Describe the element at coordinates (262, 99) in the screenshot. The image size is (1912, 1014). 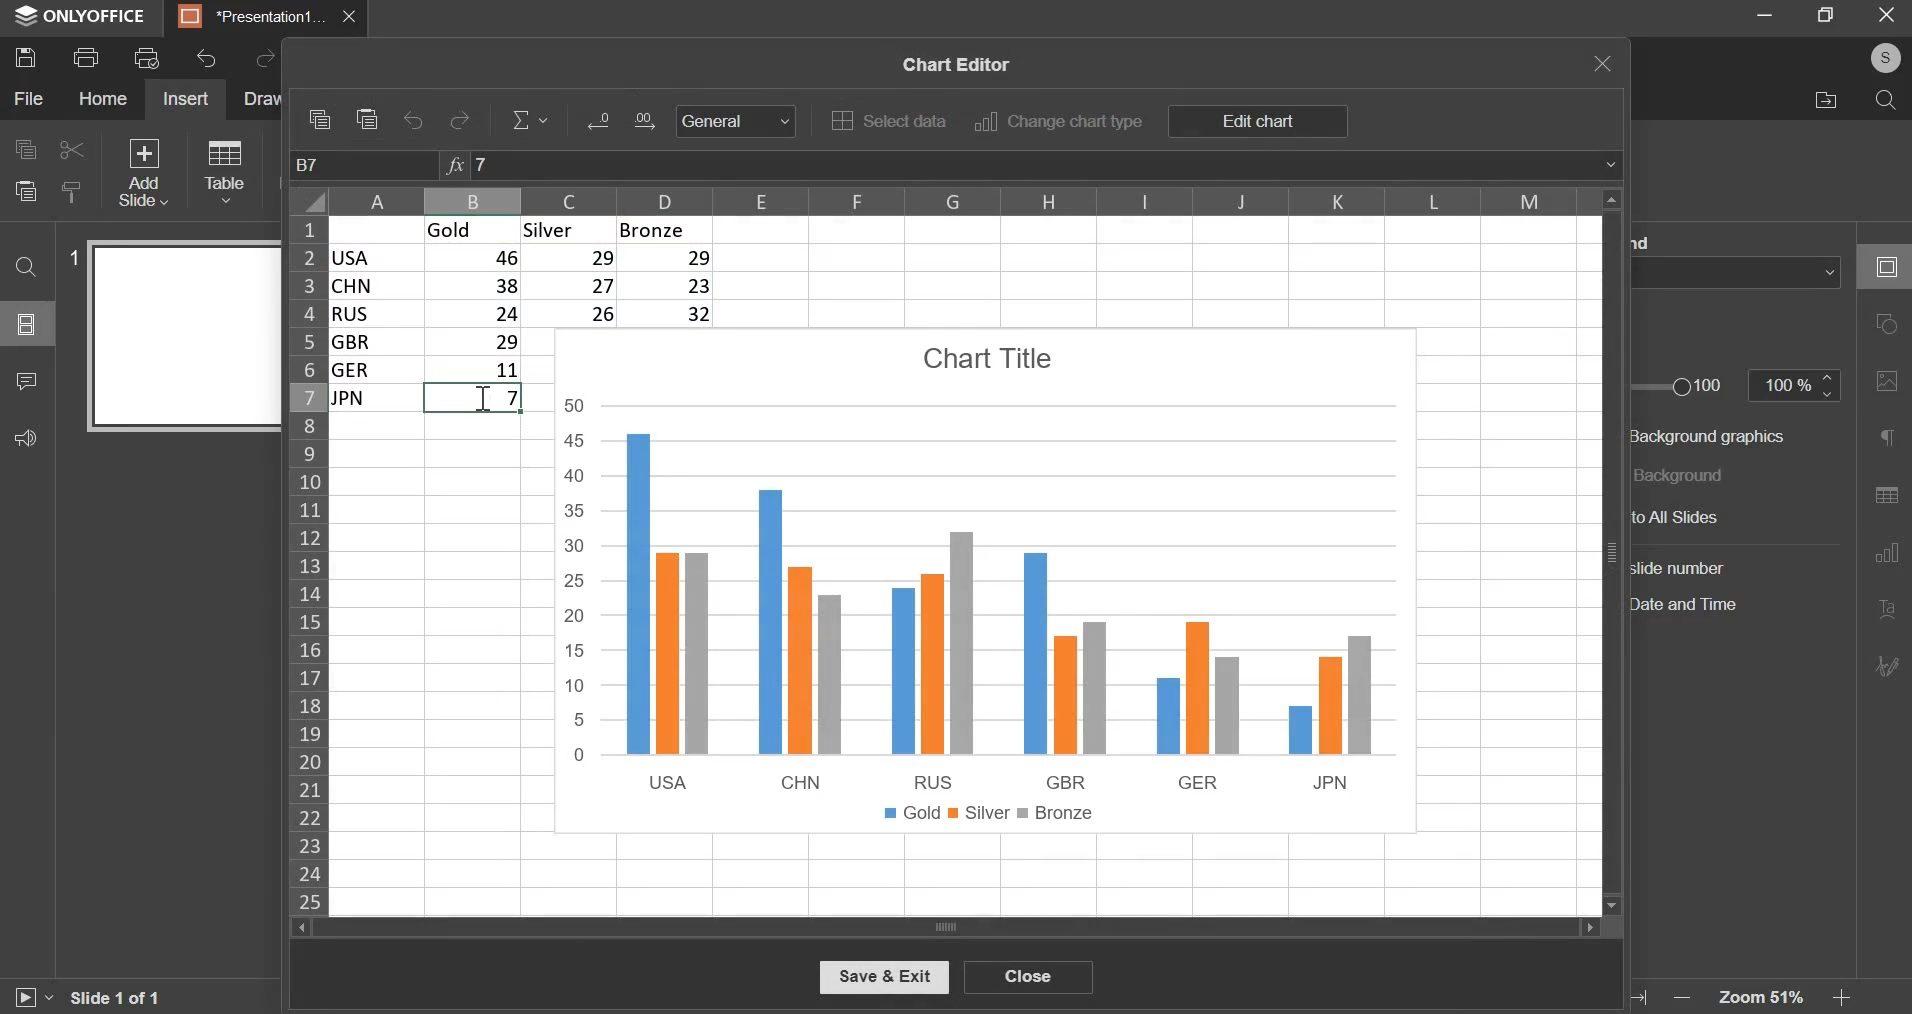
I see `draw` at that location.